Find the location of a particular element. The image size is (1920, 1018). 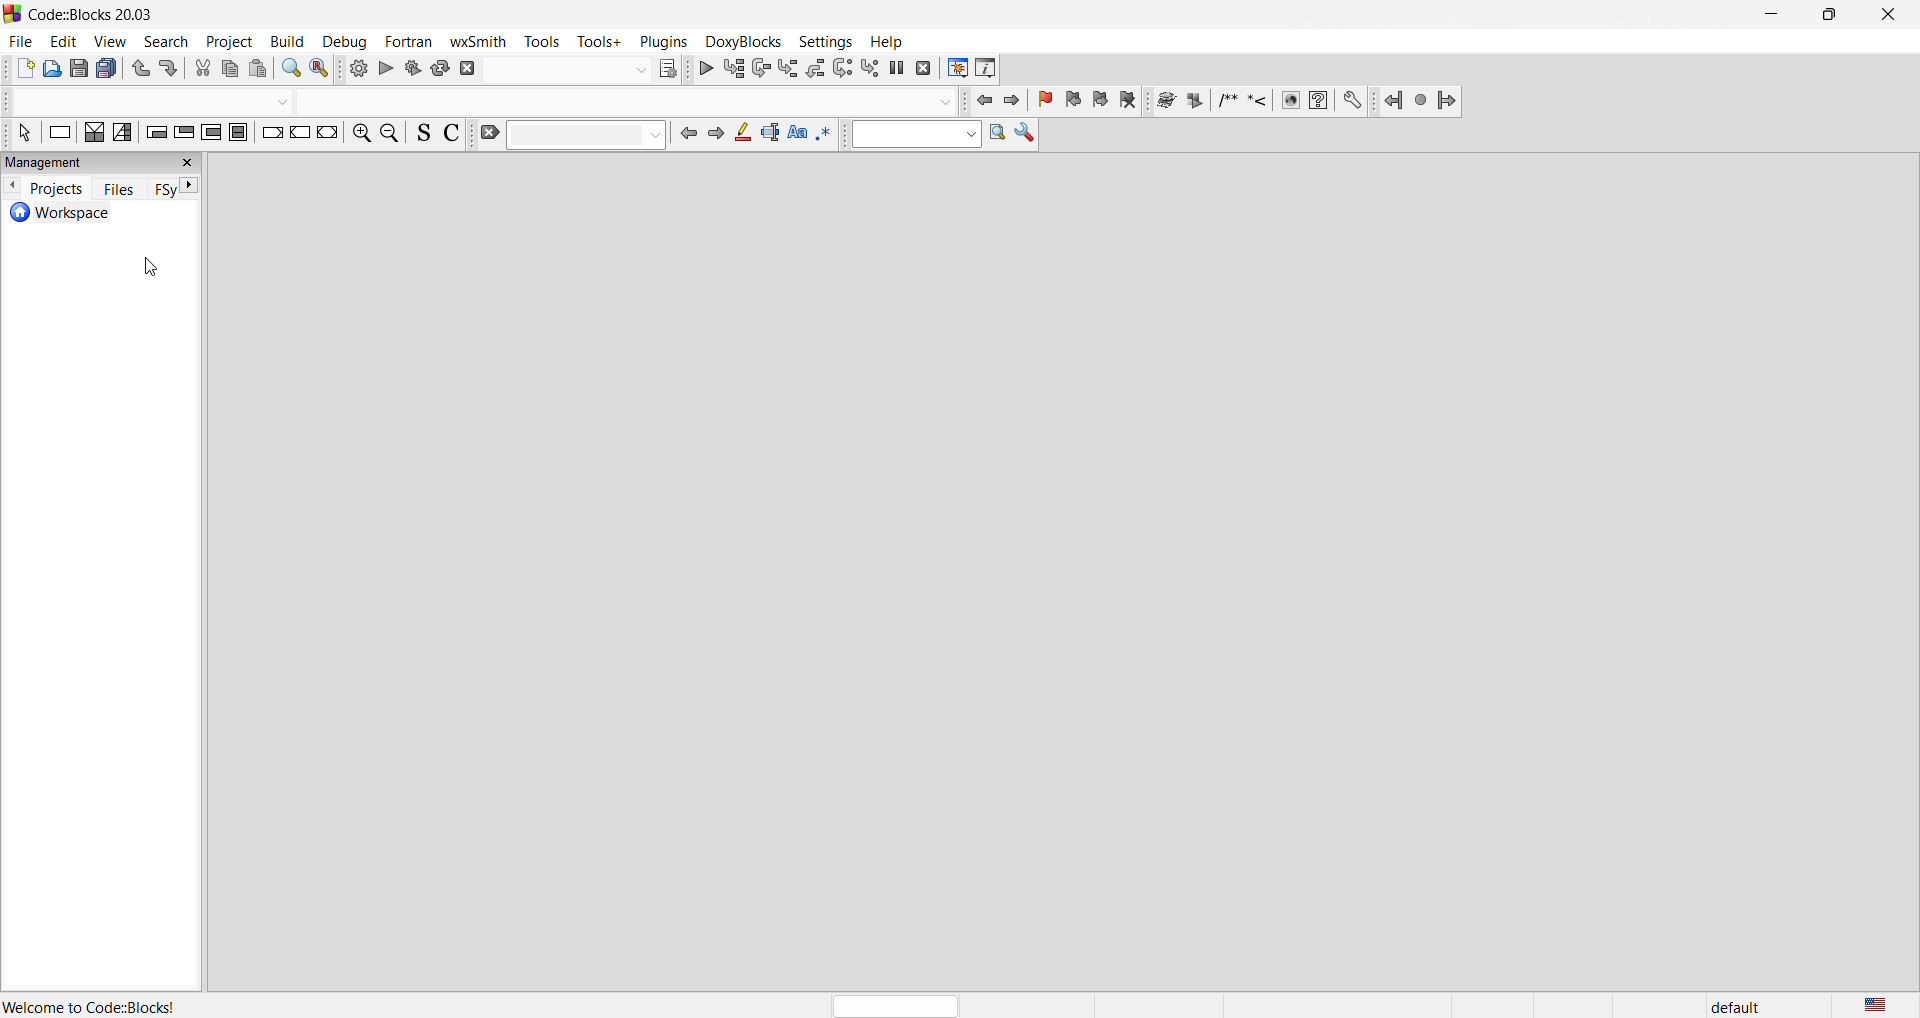

entry conditional loop is located at coordinates (156, 134).